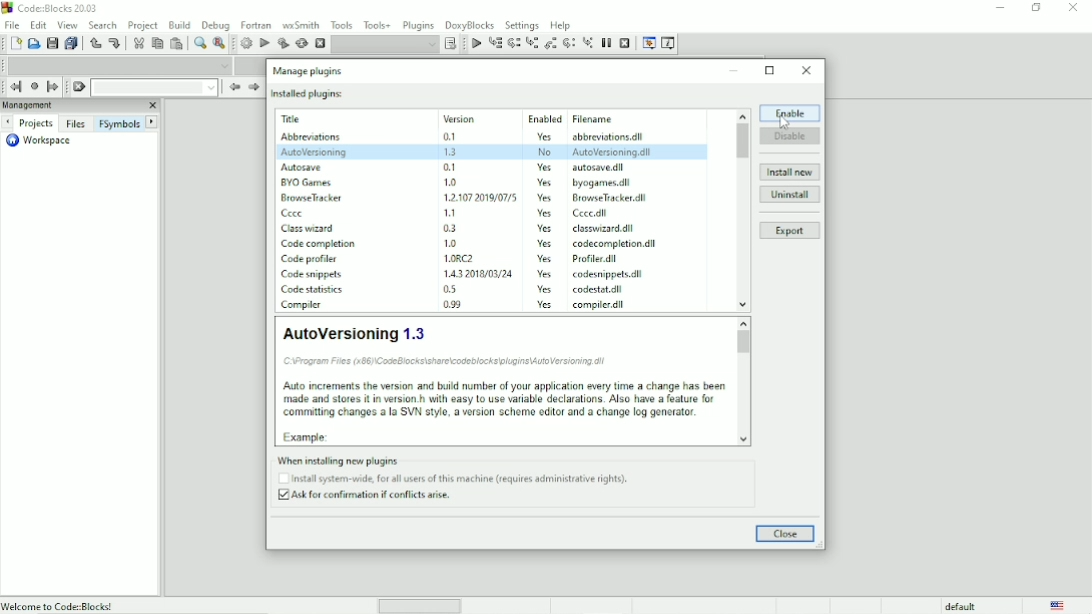 Image resolution: width=1092 pixels, height=614 pixels. Describe the element at coordinates (791, 135) in the screenshot. I see `Disable` at that location.